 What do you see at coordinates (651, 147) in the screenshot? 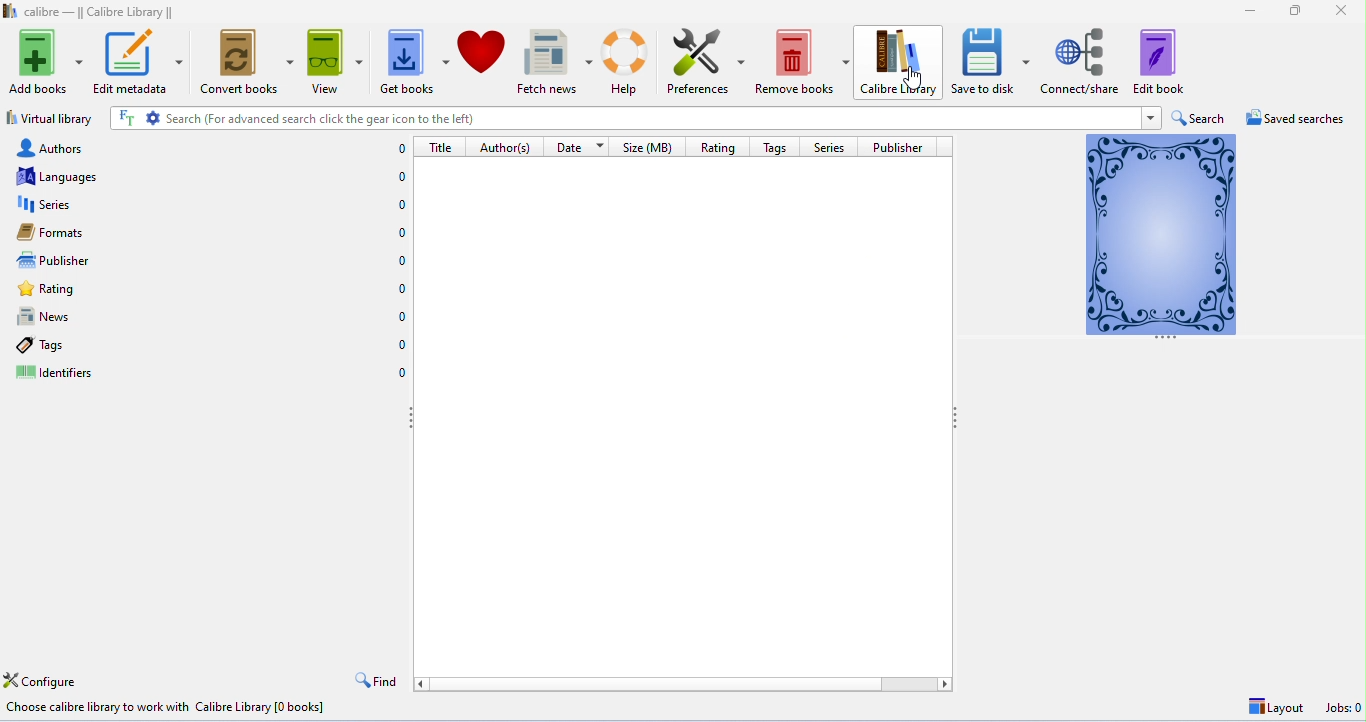
I see `size(MB)` at bounding box center [651, 147].